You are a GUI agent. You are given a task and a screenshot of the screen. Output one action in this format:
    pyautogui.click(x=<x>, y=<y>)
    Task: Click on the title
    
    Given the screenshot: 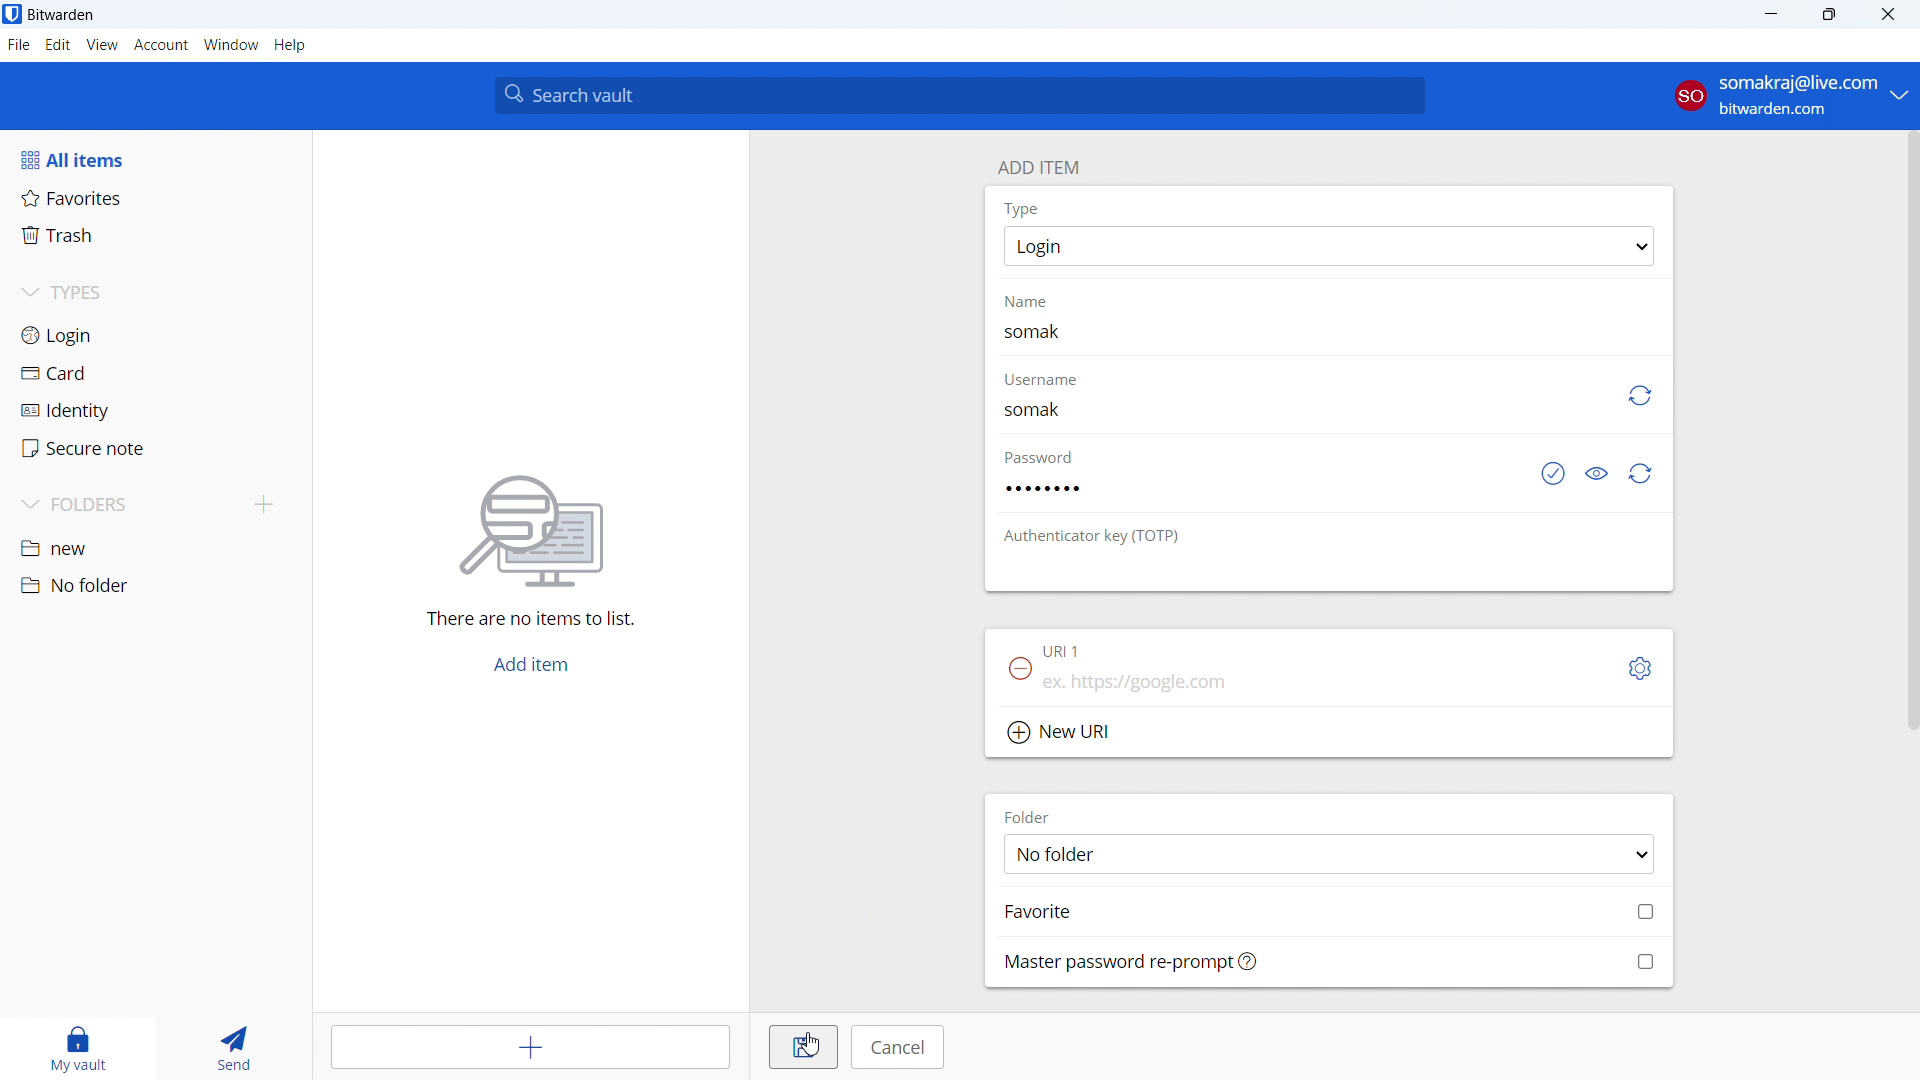 What is the action you would take?
    pyautogui.click(x=61, y=15)
    